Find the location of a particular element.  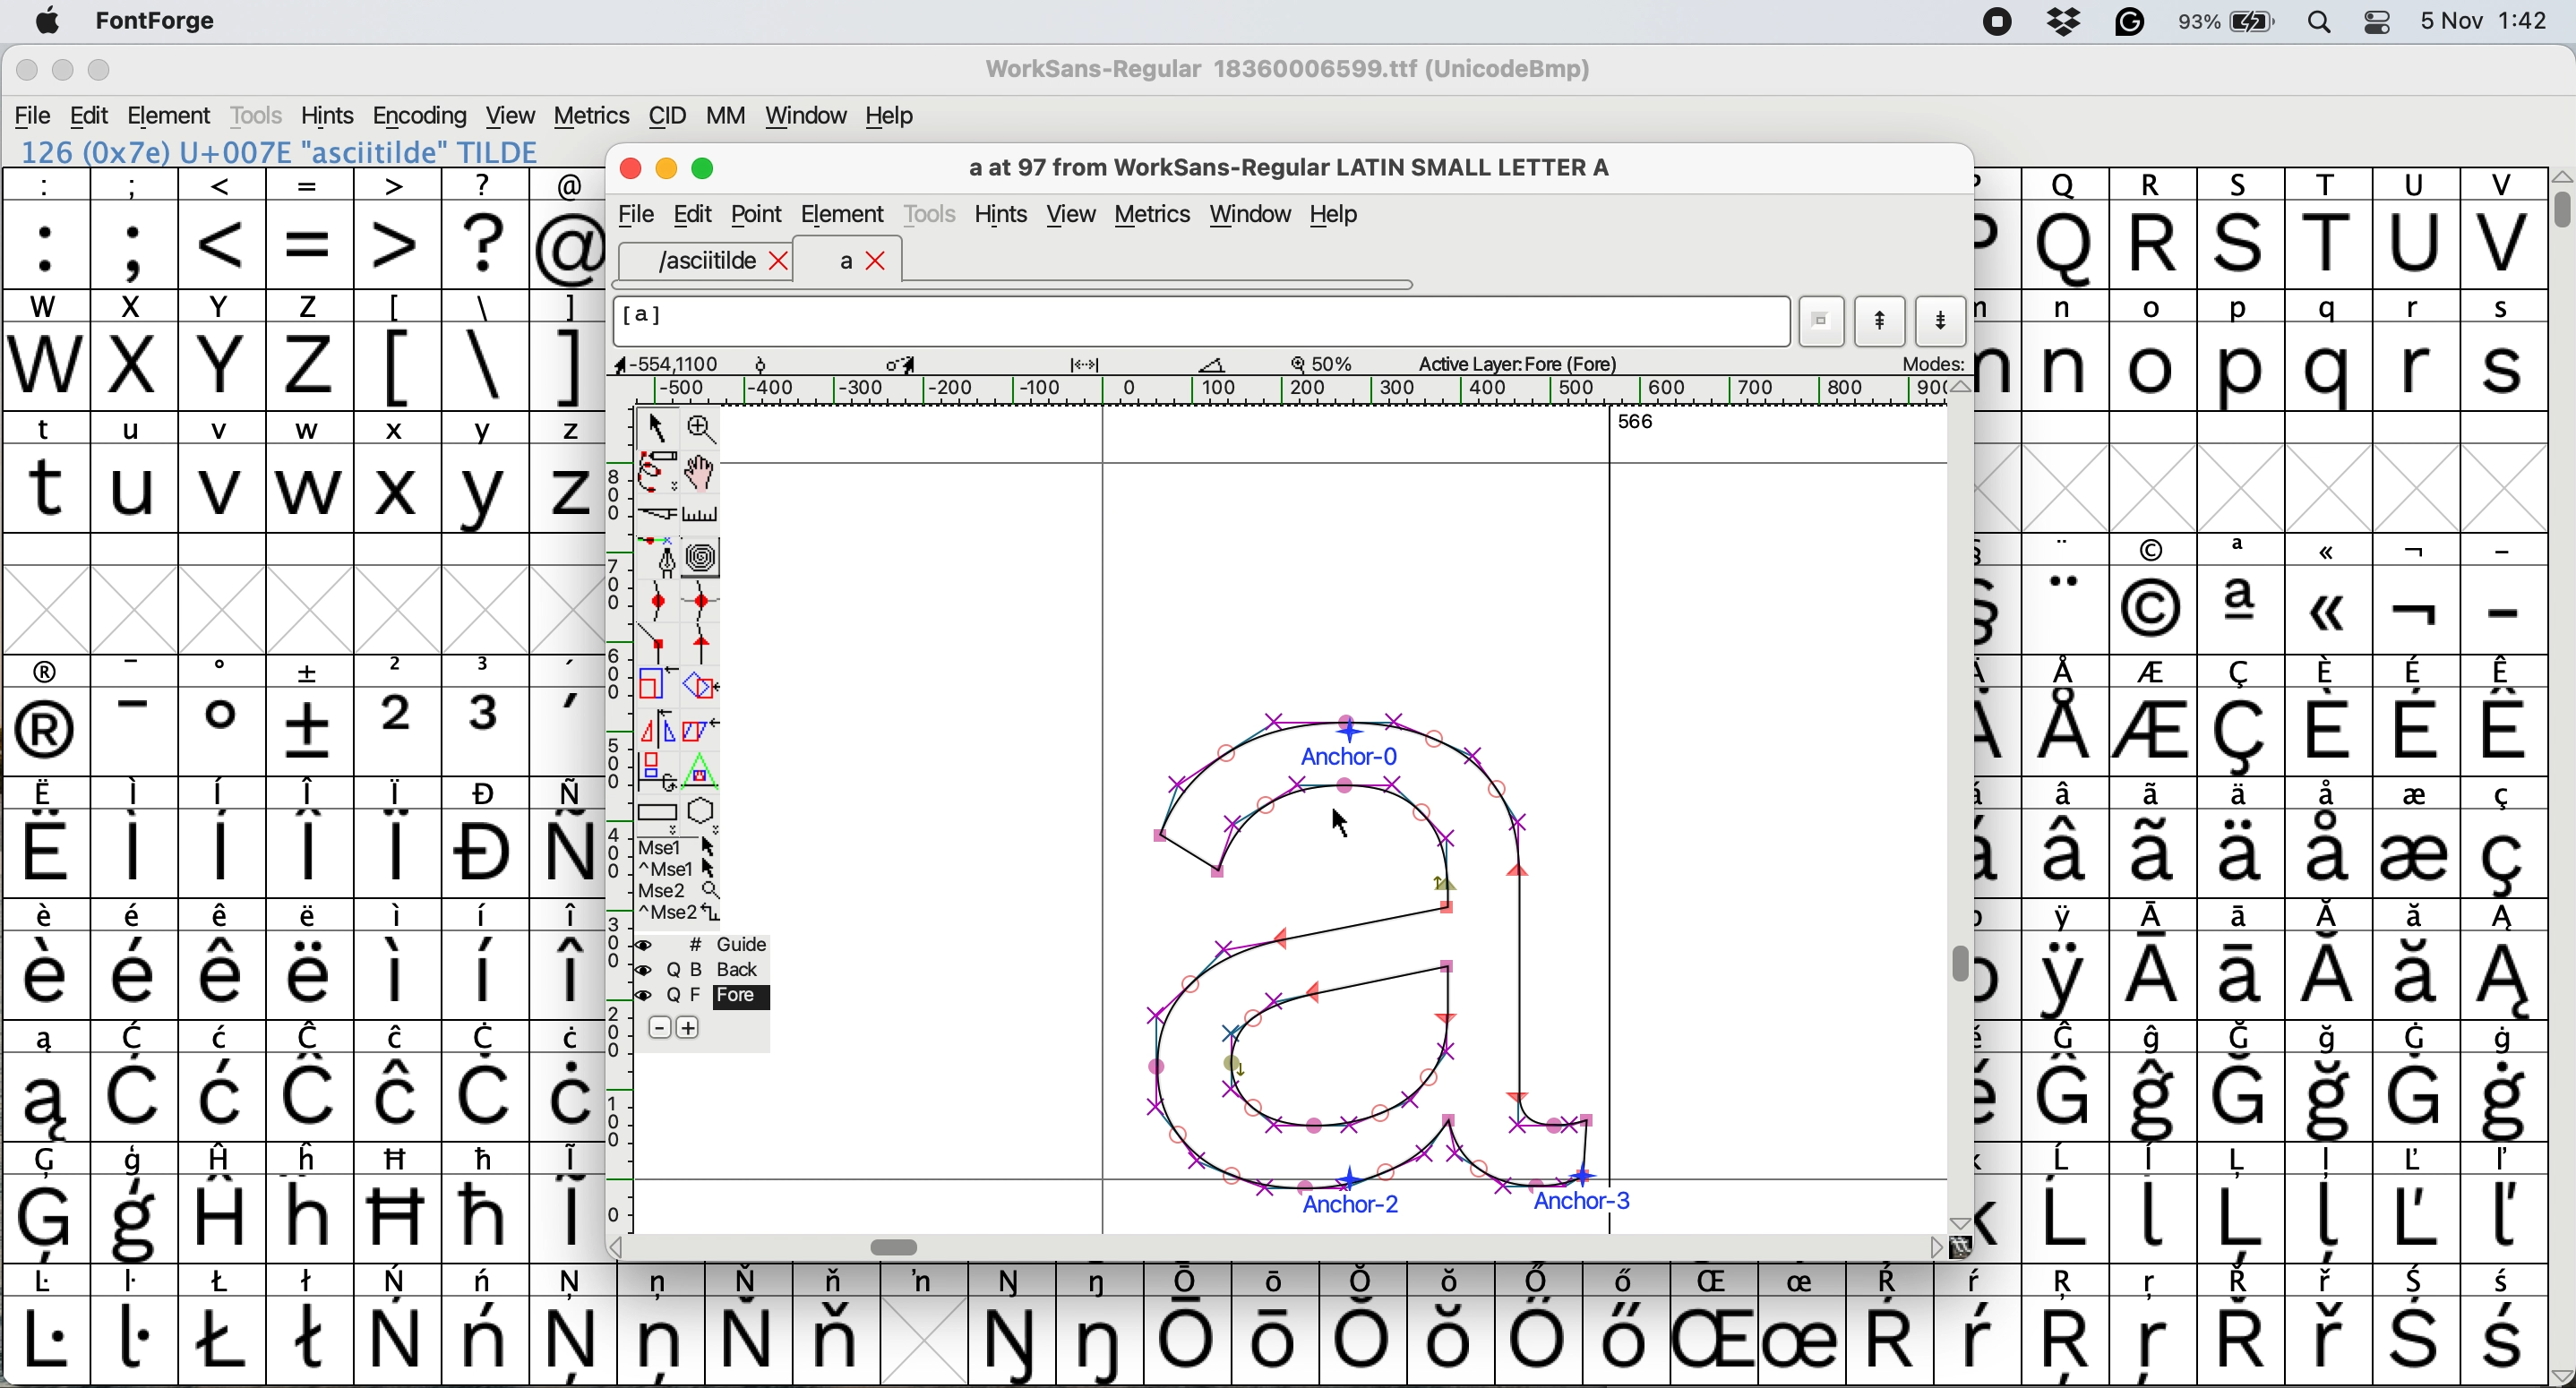

add a comer point is located at coordinates (659, 642).